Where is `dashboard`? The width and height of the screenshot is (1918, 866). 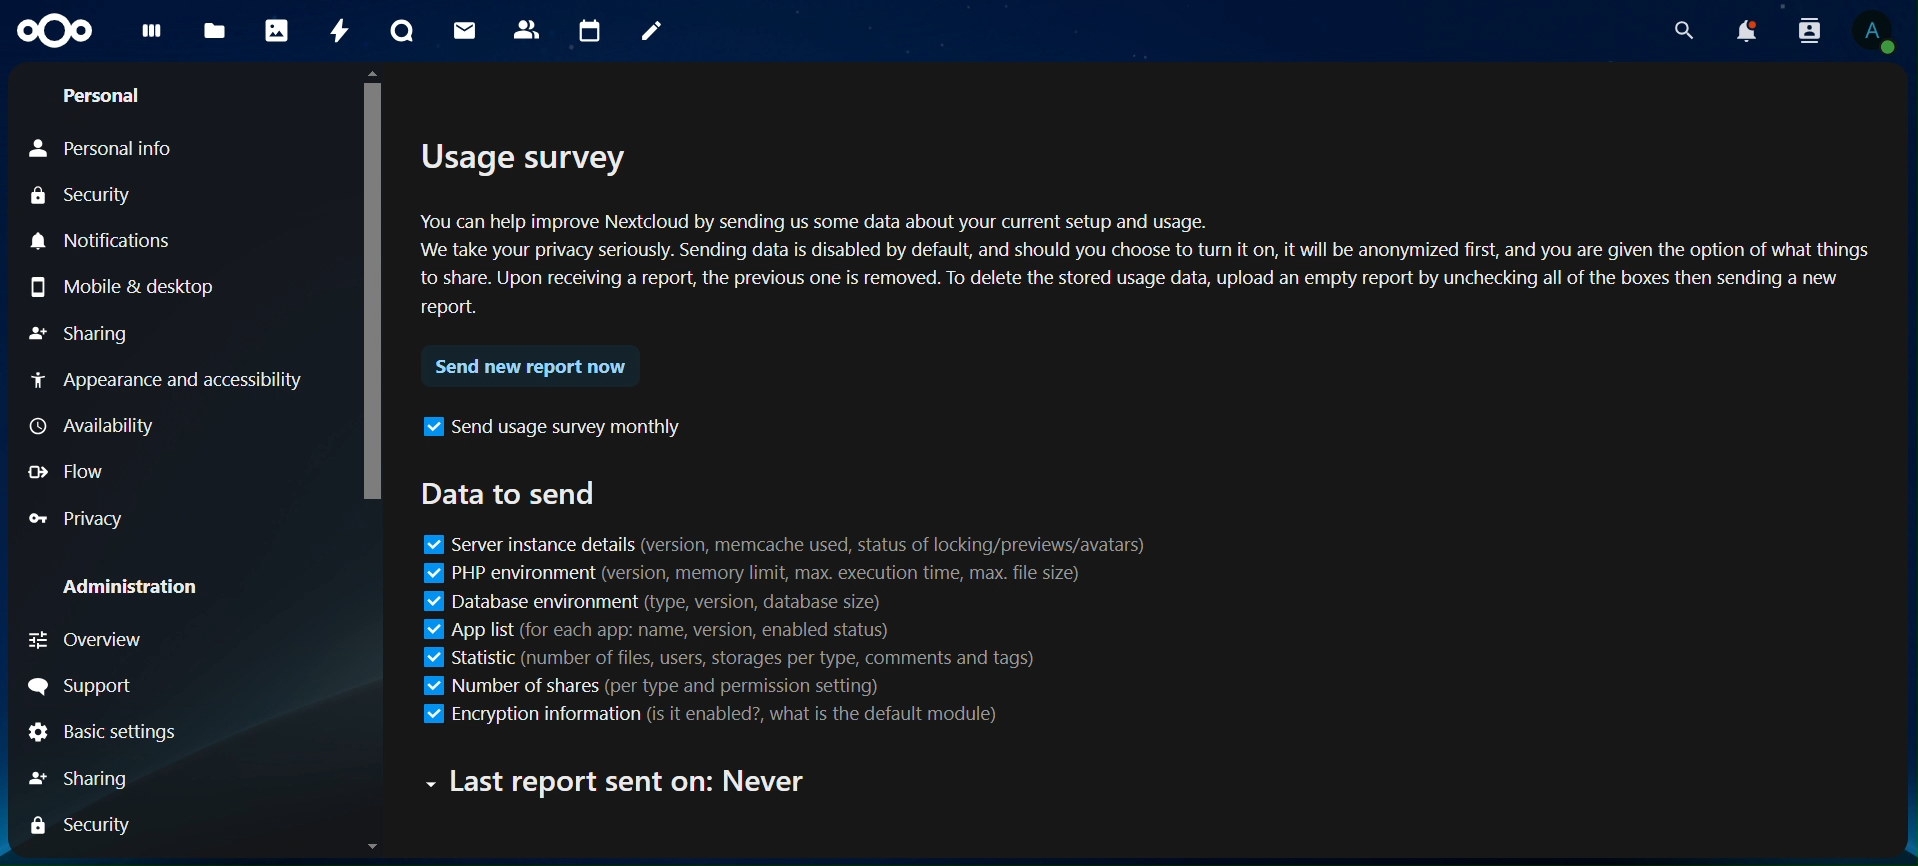
dashboard is located at coordinates (153, 36).